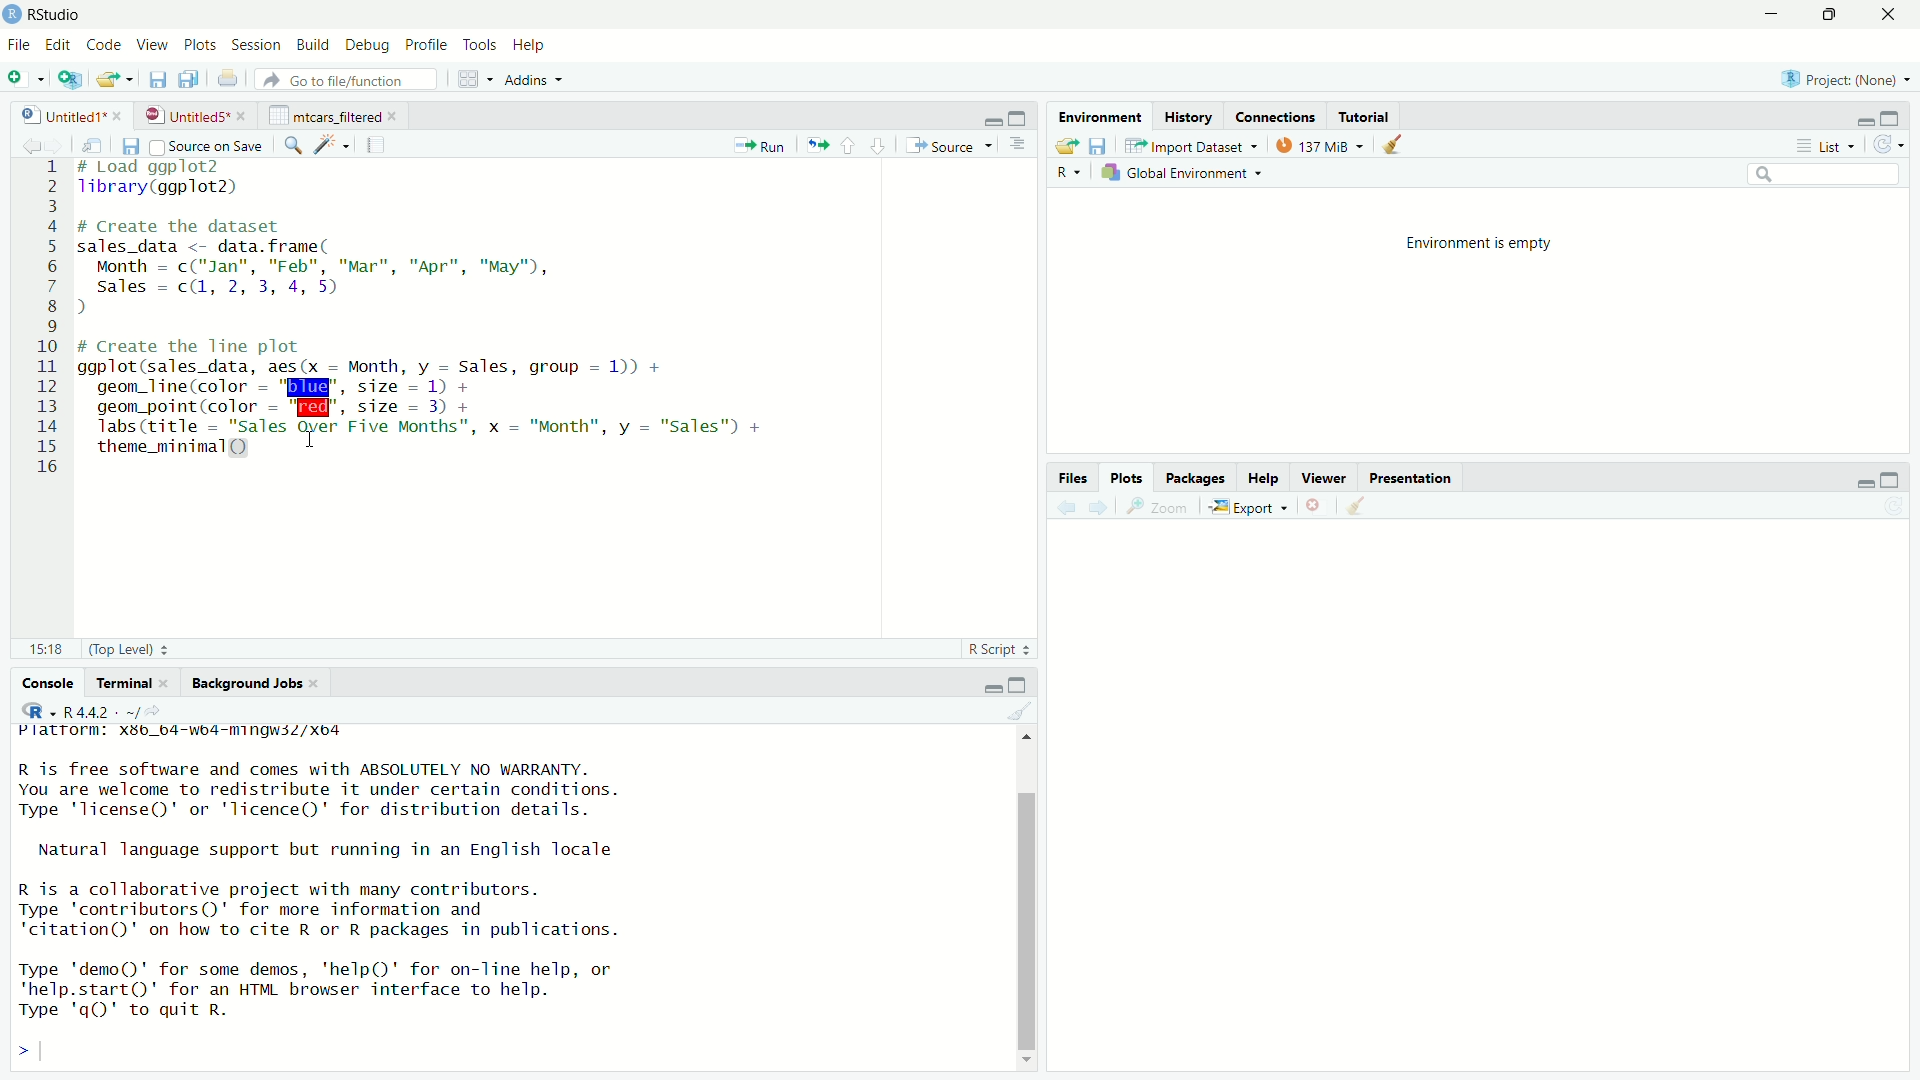 The image size is (1920, 1080). Describe the element at coordinates (1191, 146) in the screenshot. I see `import dataset` at that location.